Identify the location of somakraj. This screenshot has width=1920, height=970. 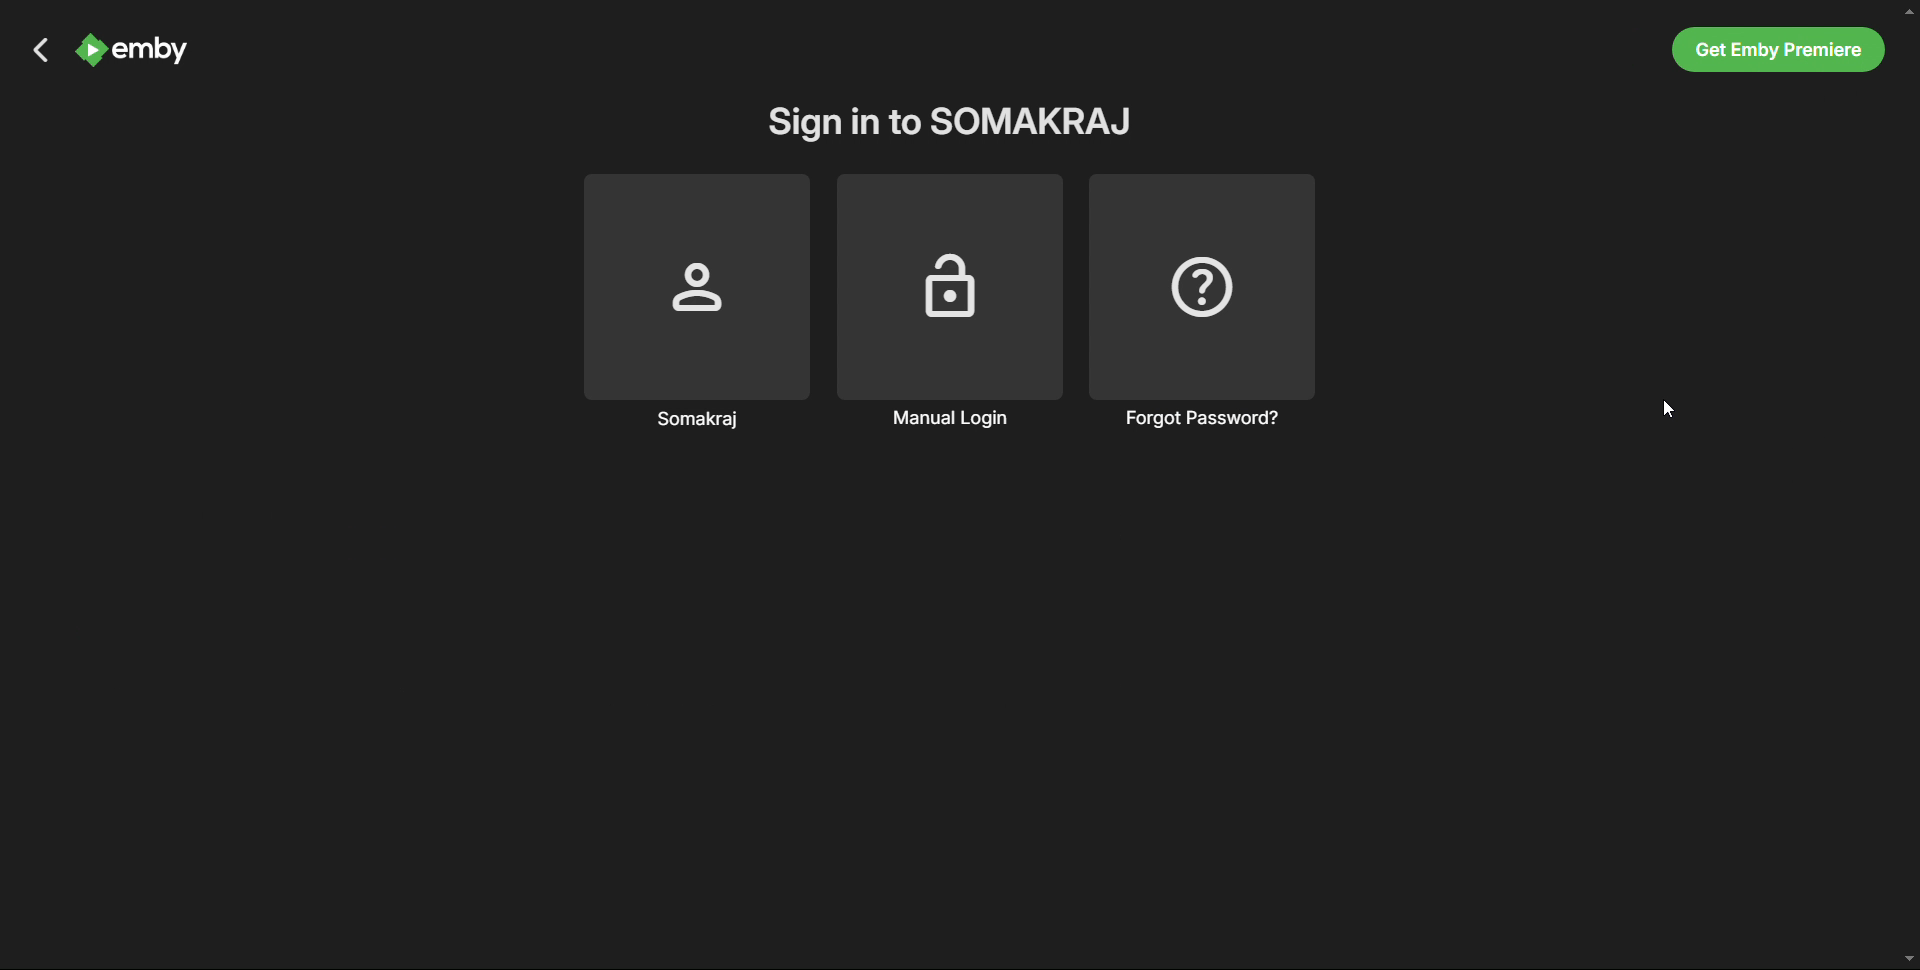
(694, 306).